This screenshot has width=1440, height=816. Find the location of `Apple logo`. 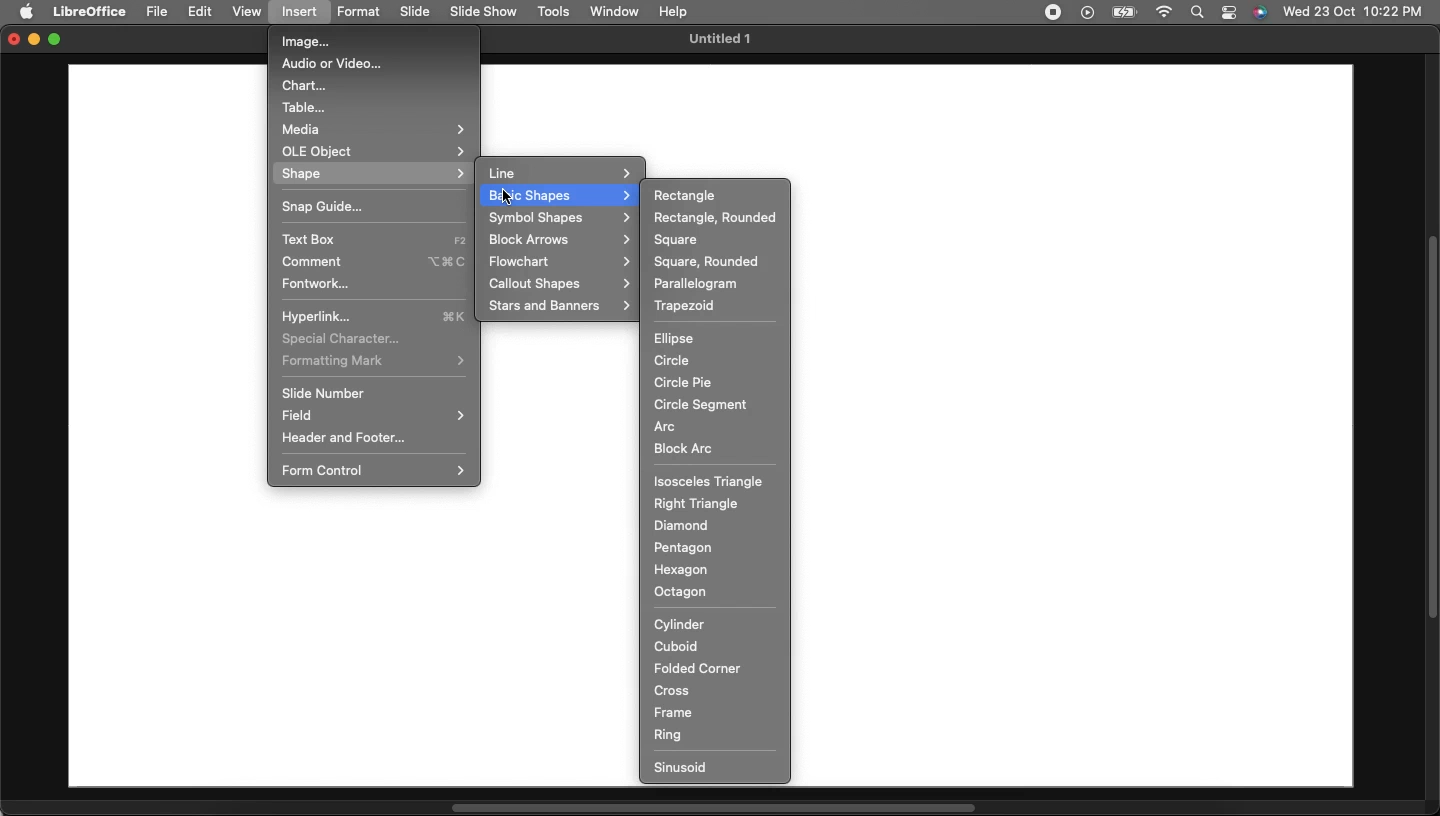

Apple logo is located at coordinates (29, 13).